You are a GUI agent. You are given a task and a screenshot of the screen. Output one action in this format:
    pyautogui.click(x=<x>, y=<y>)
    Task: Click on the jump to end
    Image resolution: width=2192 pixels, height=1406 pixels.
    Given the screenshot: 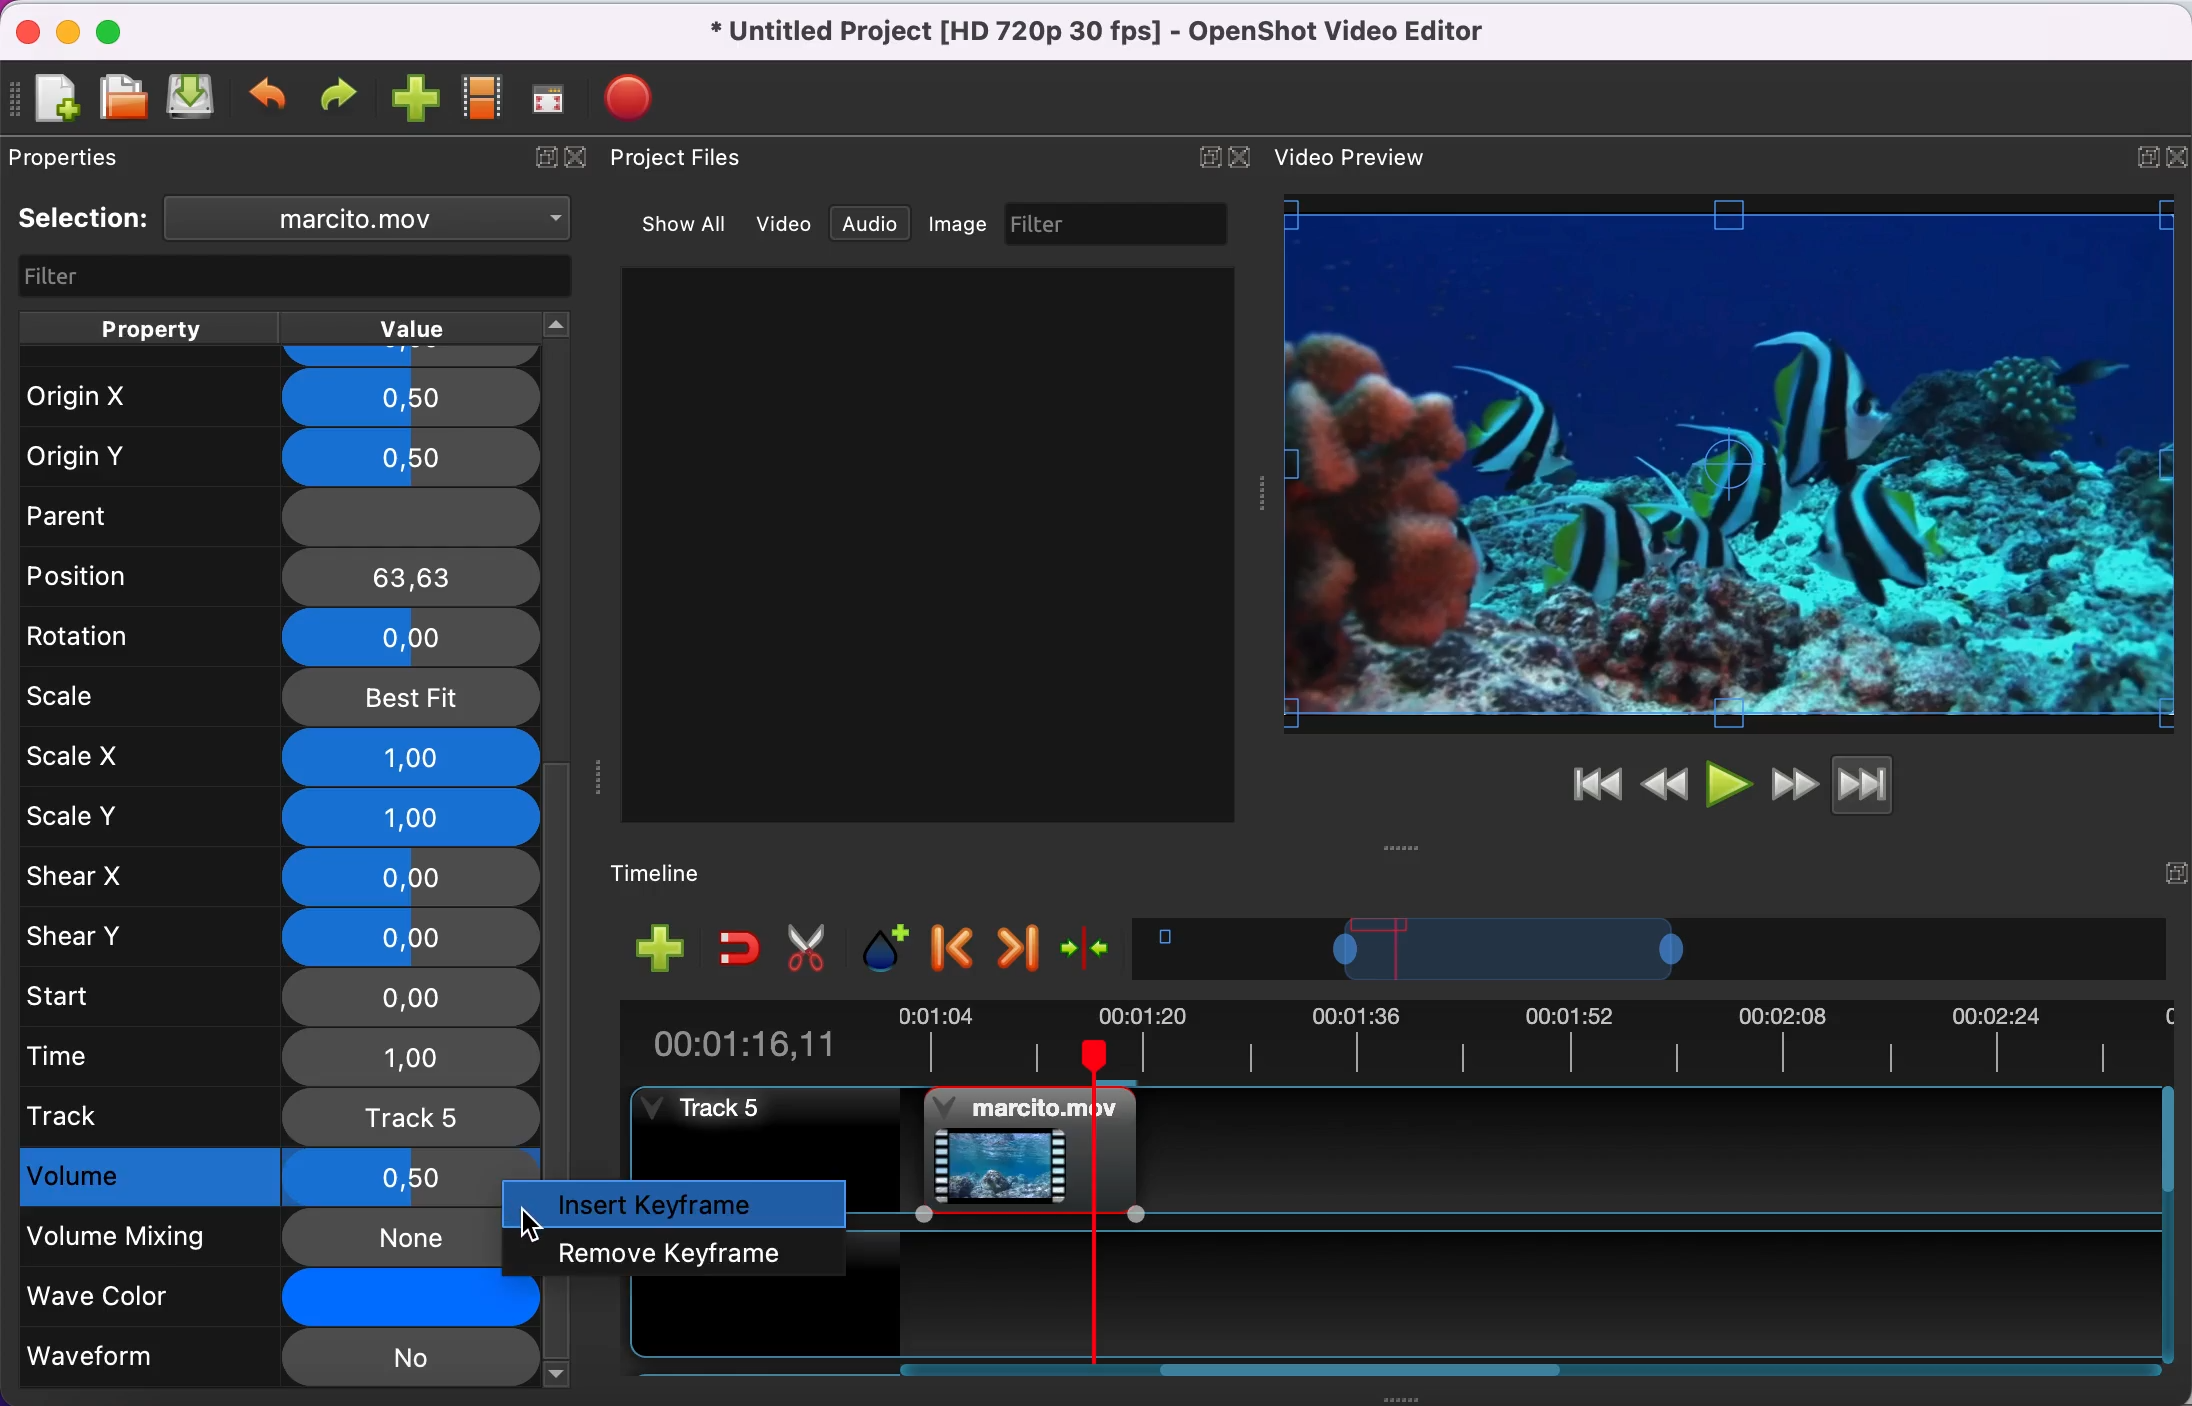 What is the action you would take?
    pyautogui.click(x=1893, y=788)
    